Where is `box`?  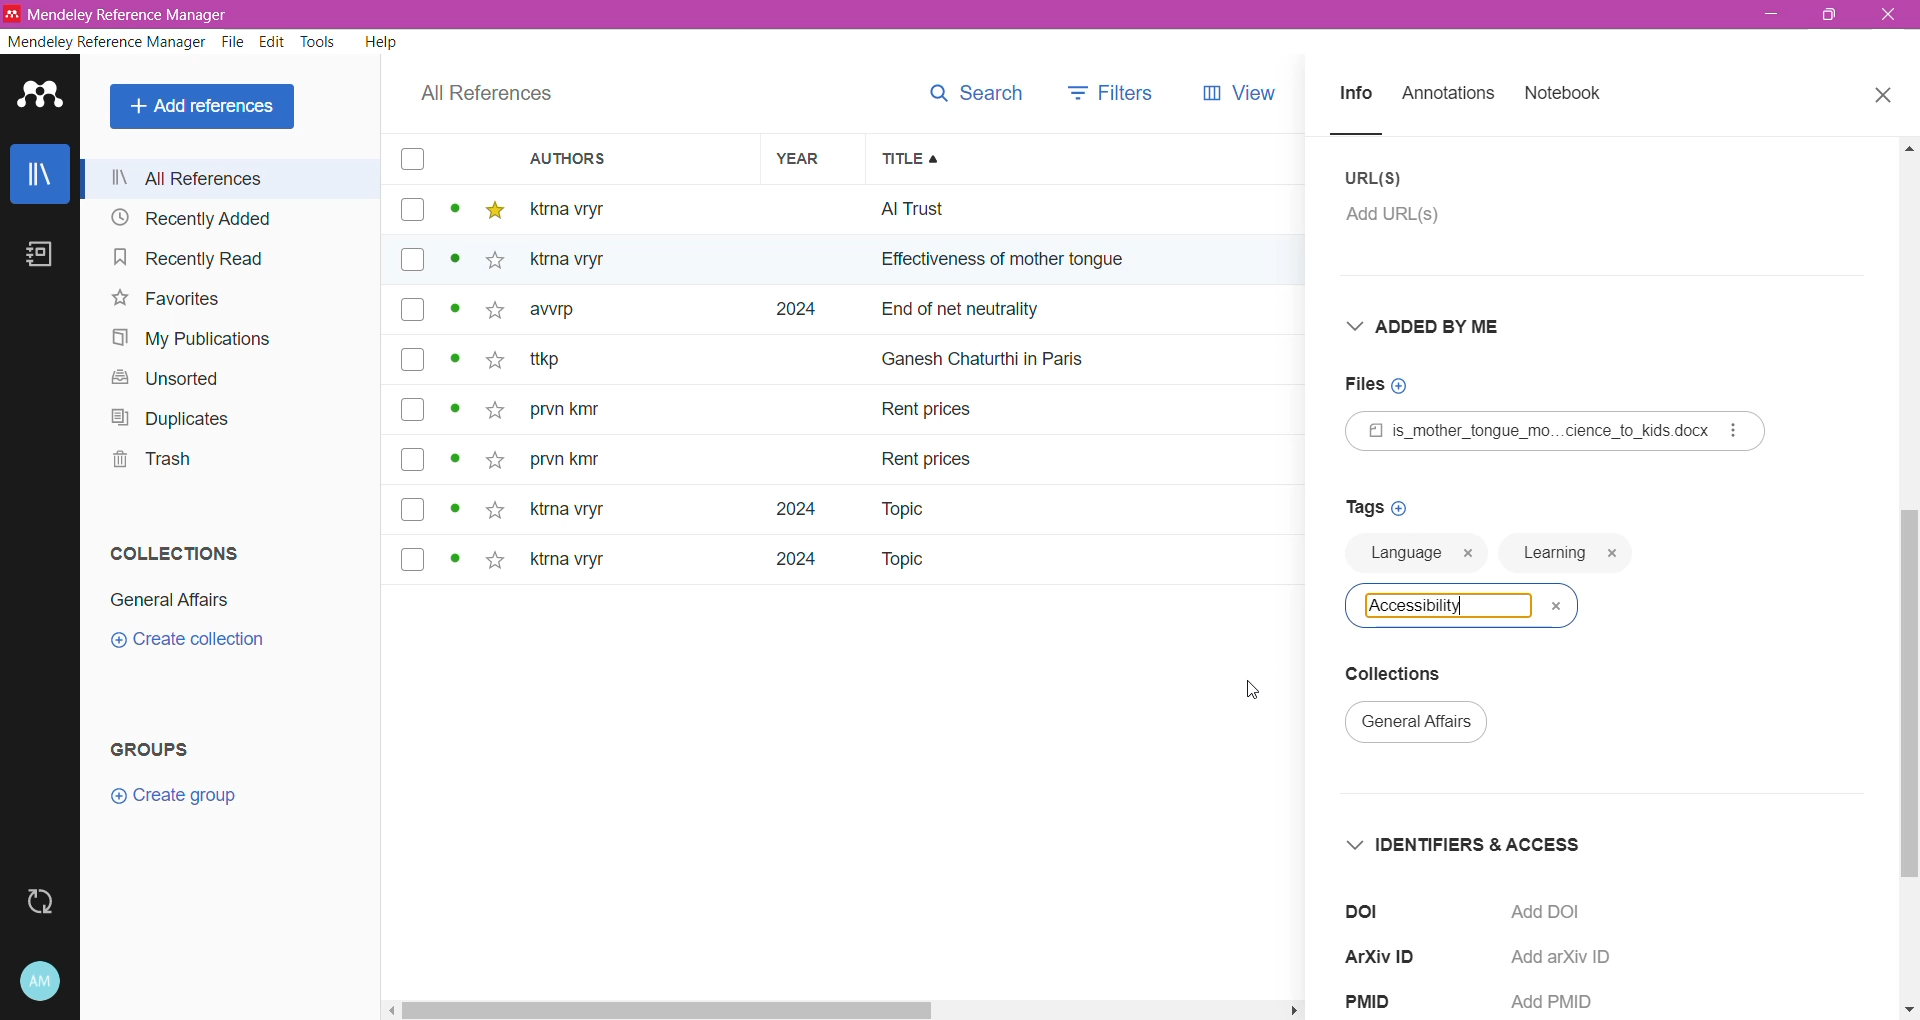
box is located at coordinates (413, 557).